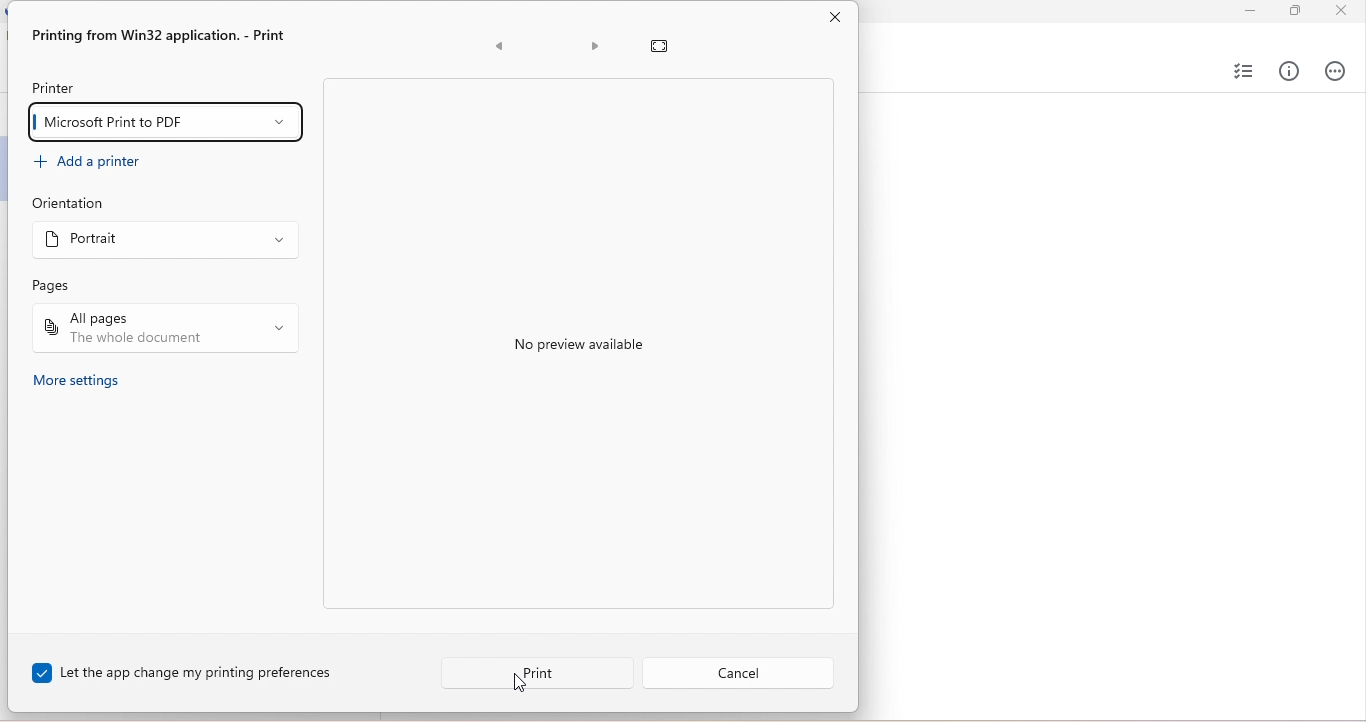 The image size is (1366, 722). What do you see at coordinates (1334, 70) in the screenshot?
I see `actions` at bounding box center [1334, 70].